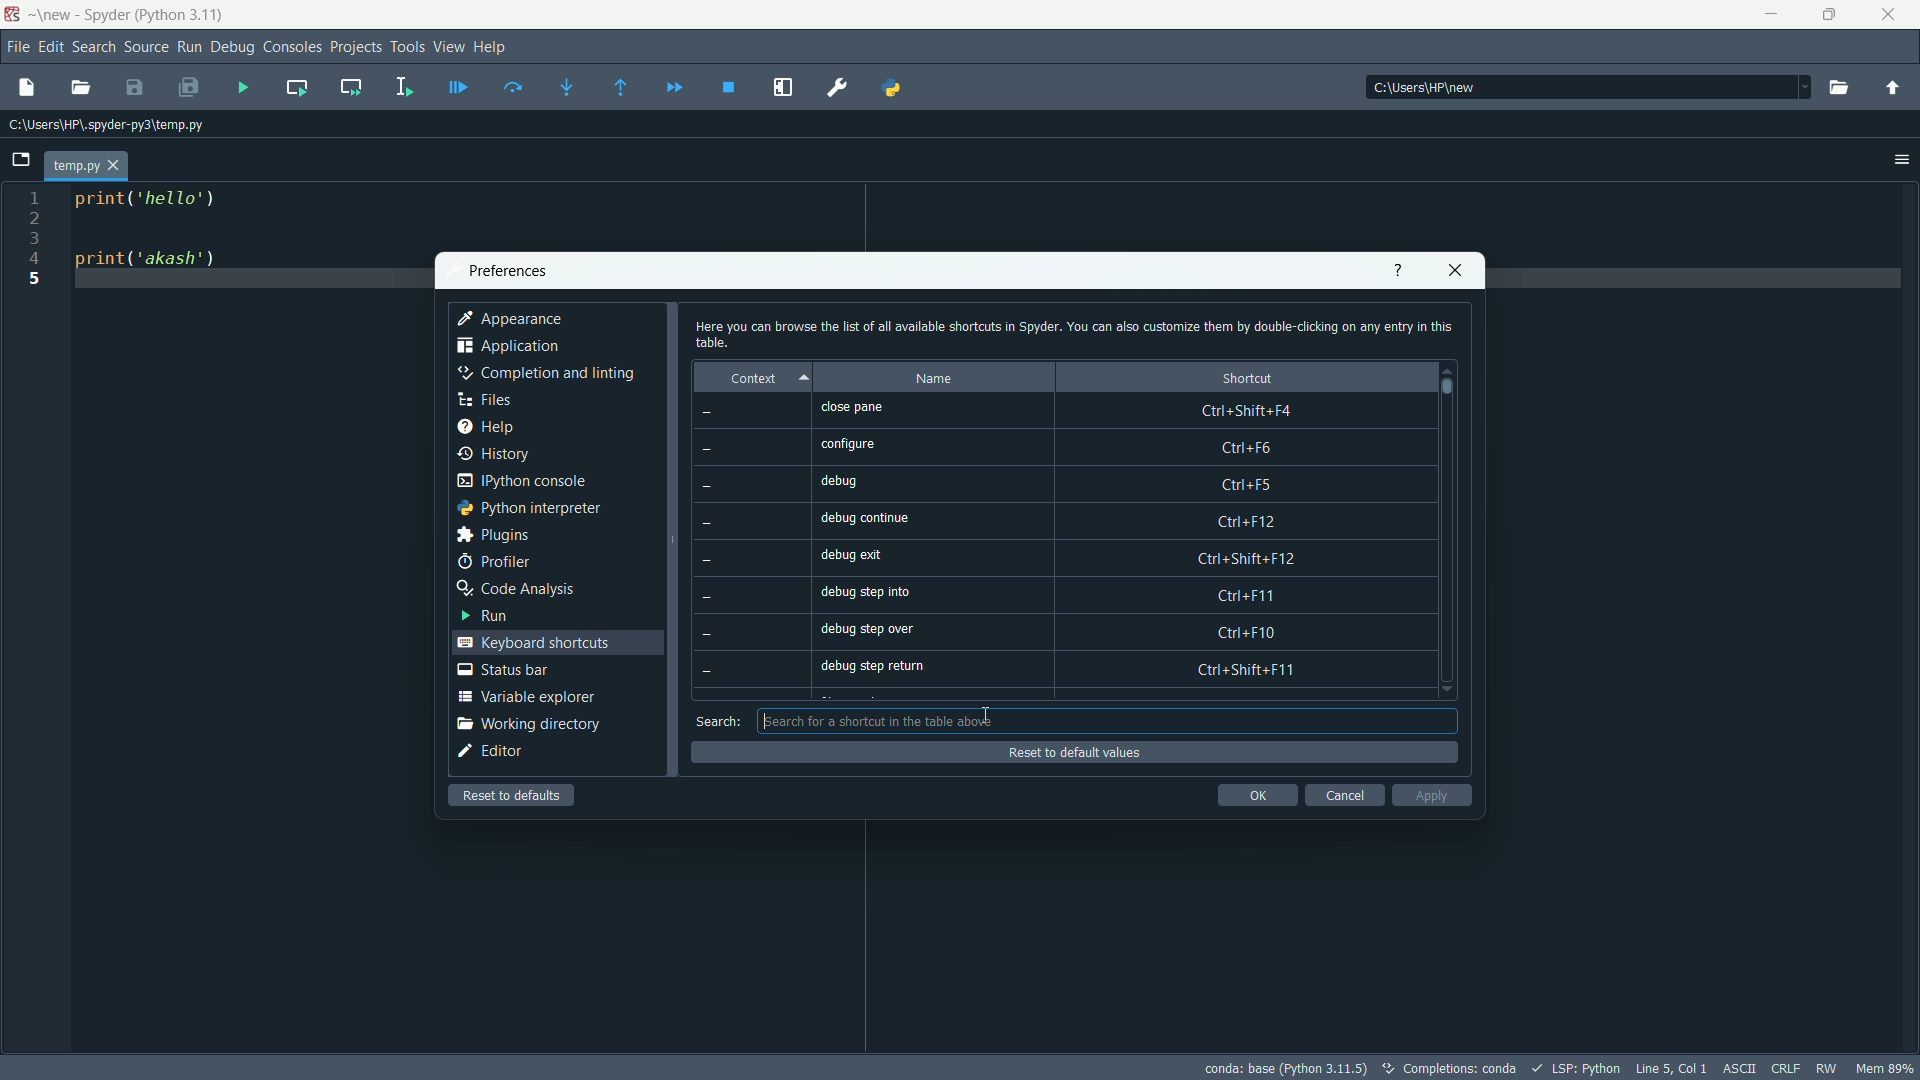 This screenshot has width=1920, height=1080. I want to click on shortcut, so click(1238, 378).